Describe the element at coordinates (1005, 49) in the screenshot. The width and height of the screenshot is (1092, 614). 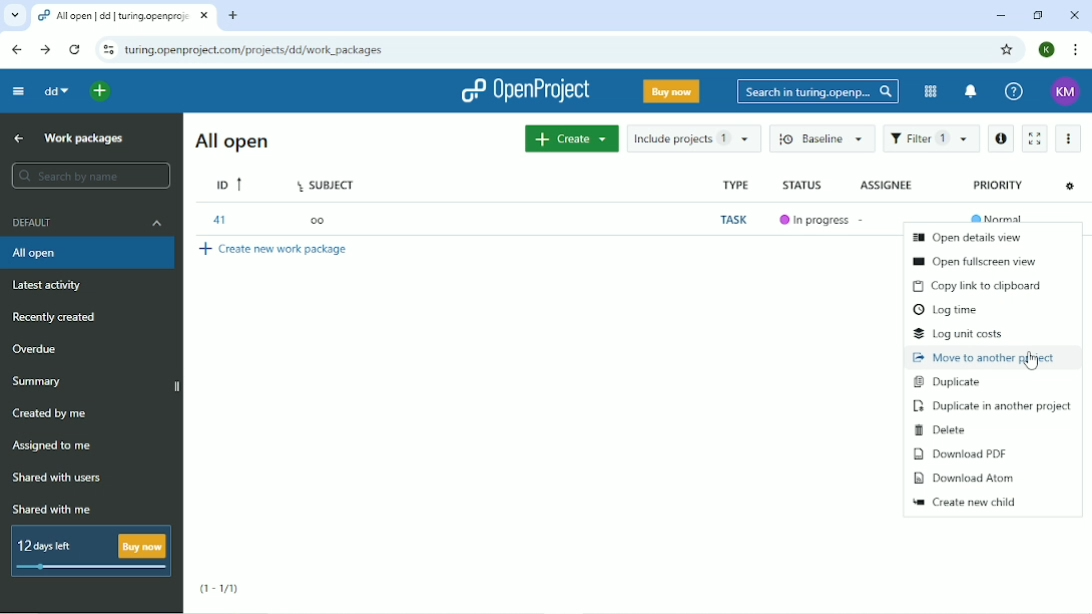
I see `Bookmark this tab` at that location.